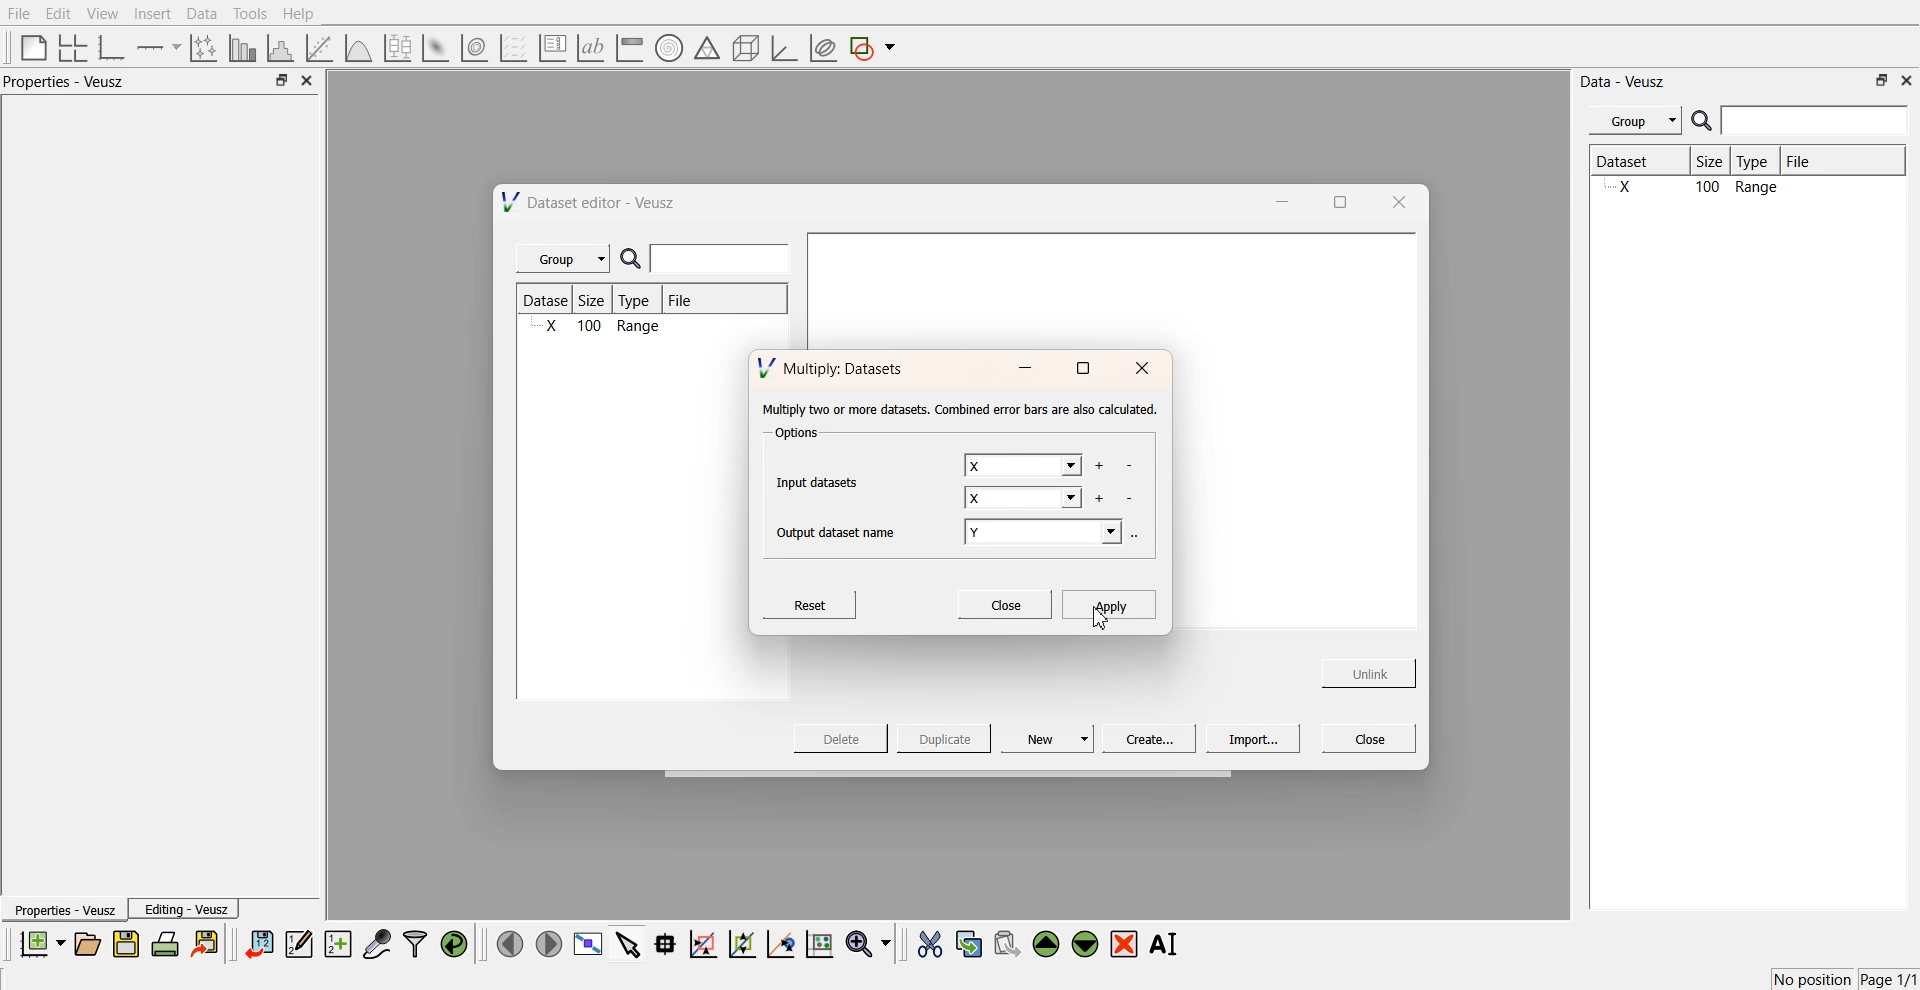 The image size is (1920, 990). I want to click on Create..., so click(1146, 738).